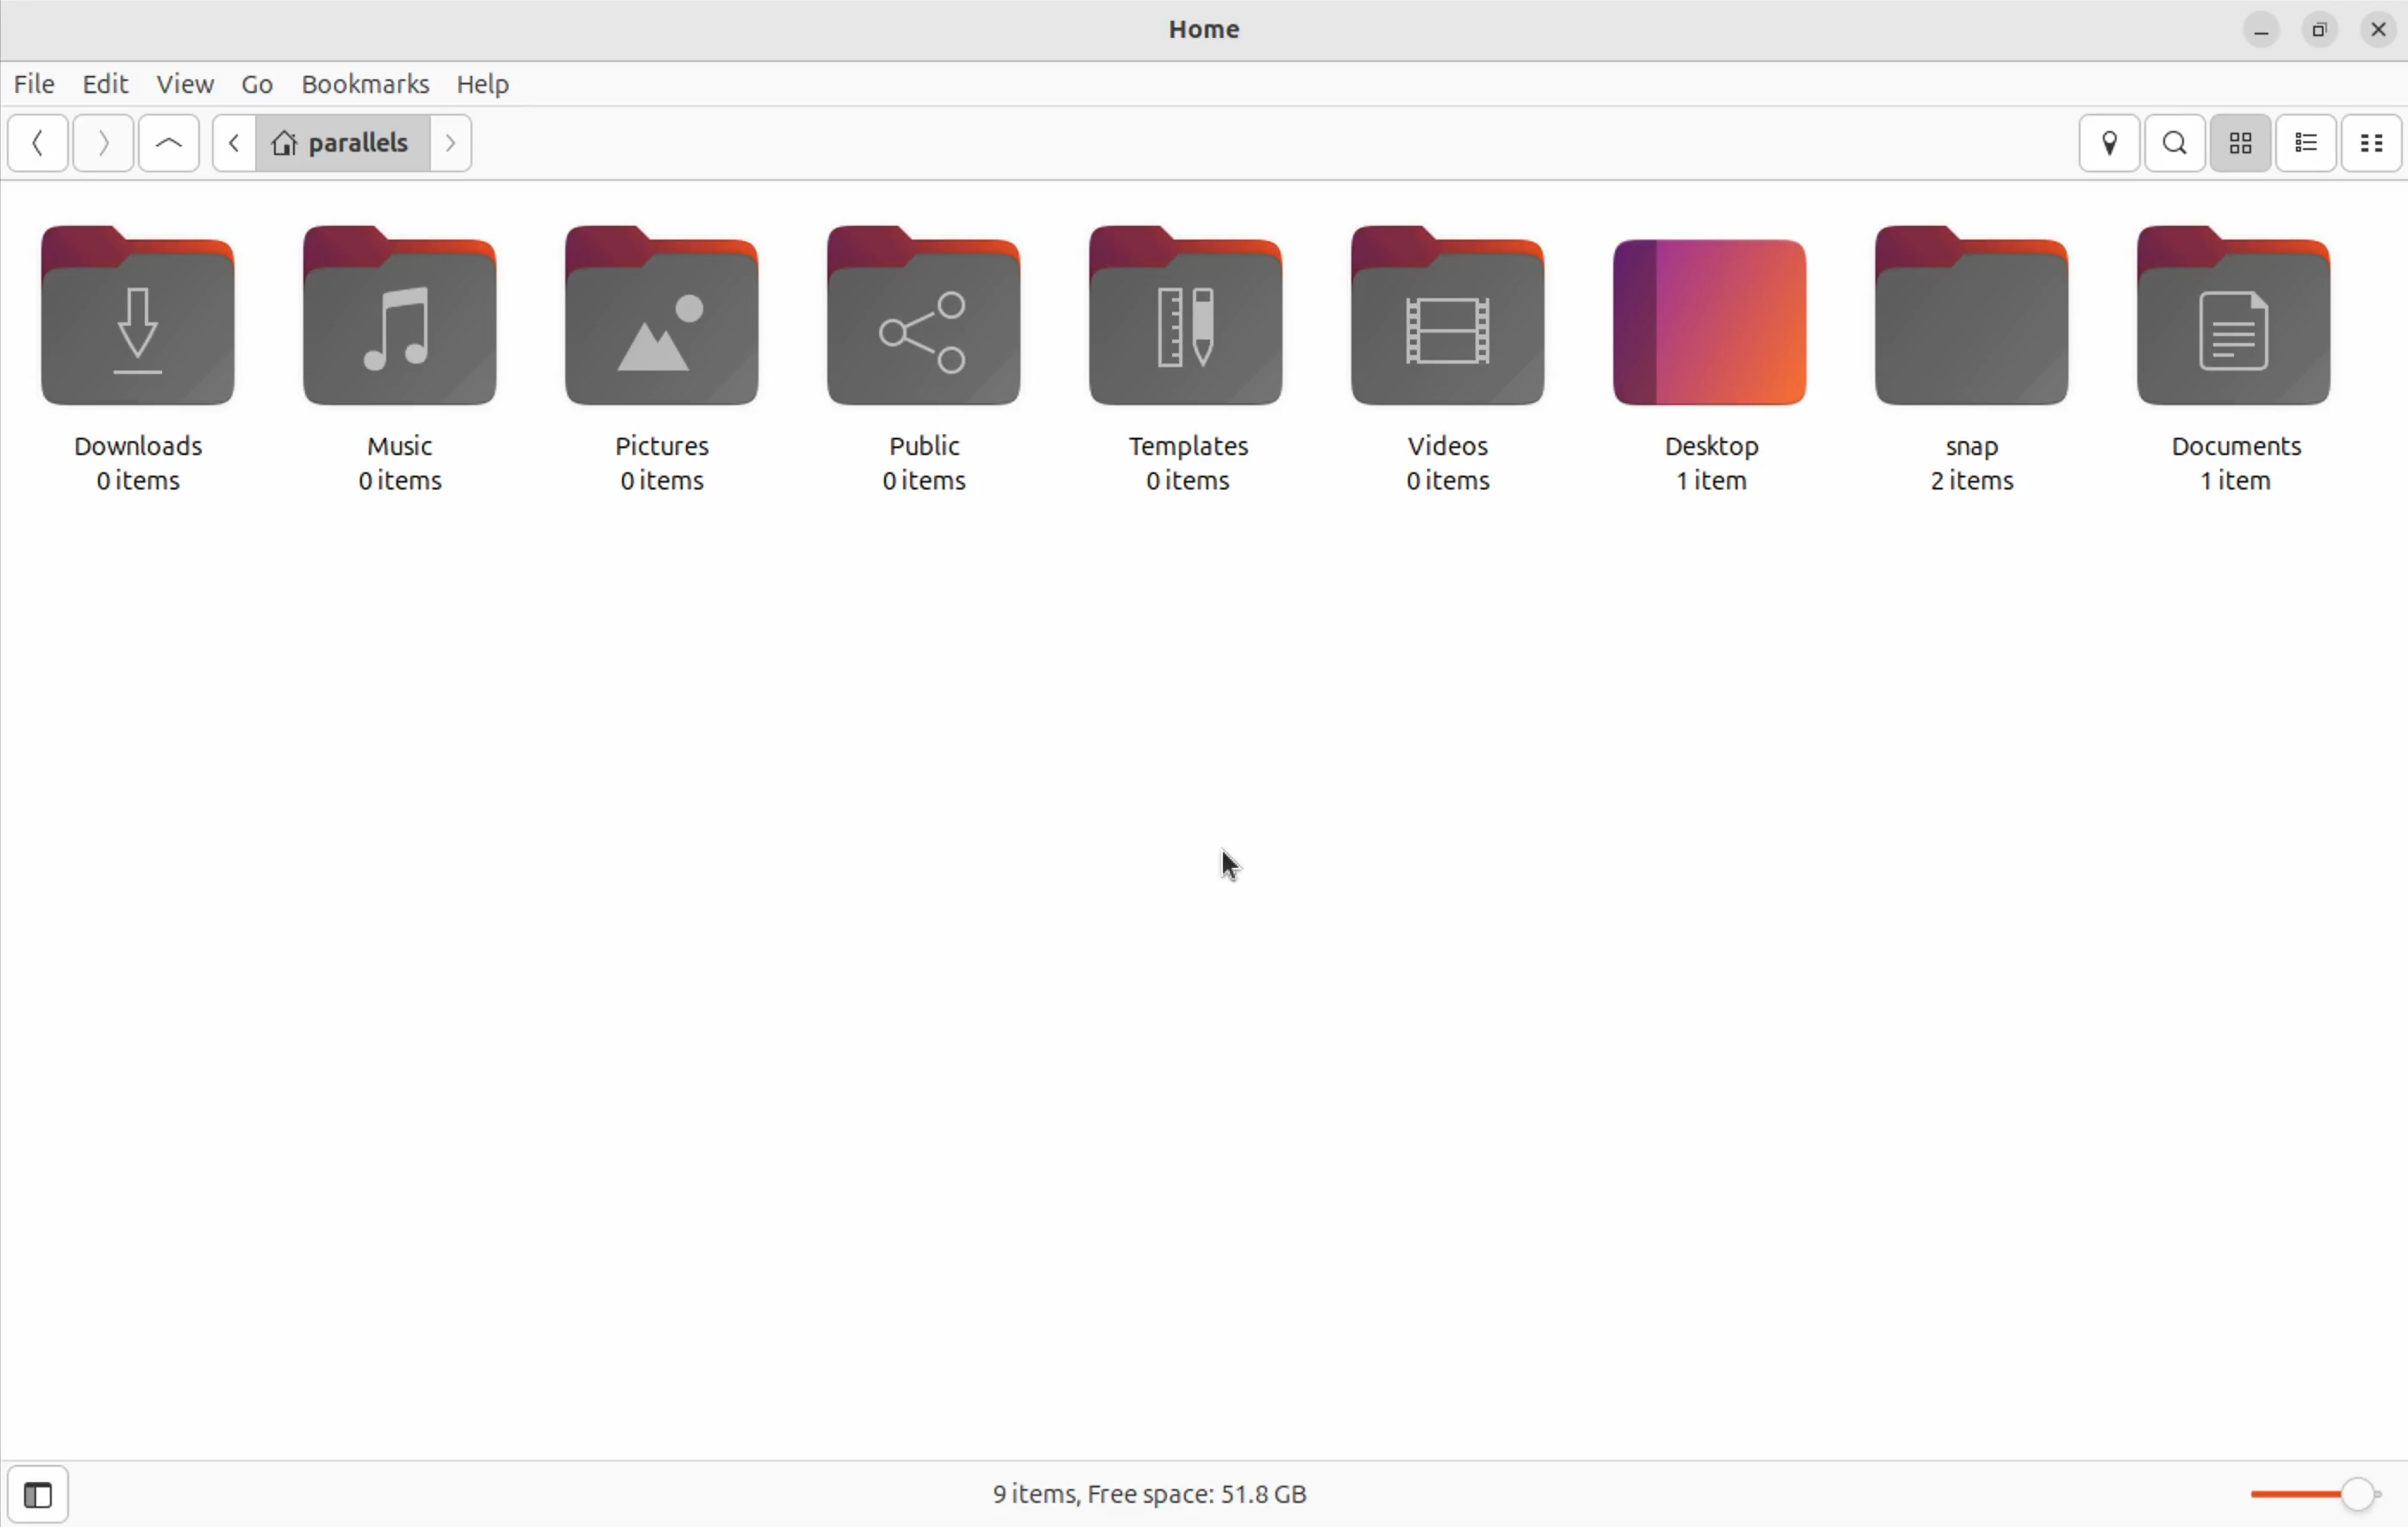 The width and height of the screenshot is (2408, 1527). Describe the element at coordinates (1444, 336) in the screenshot. I see `videos` at that location.